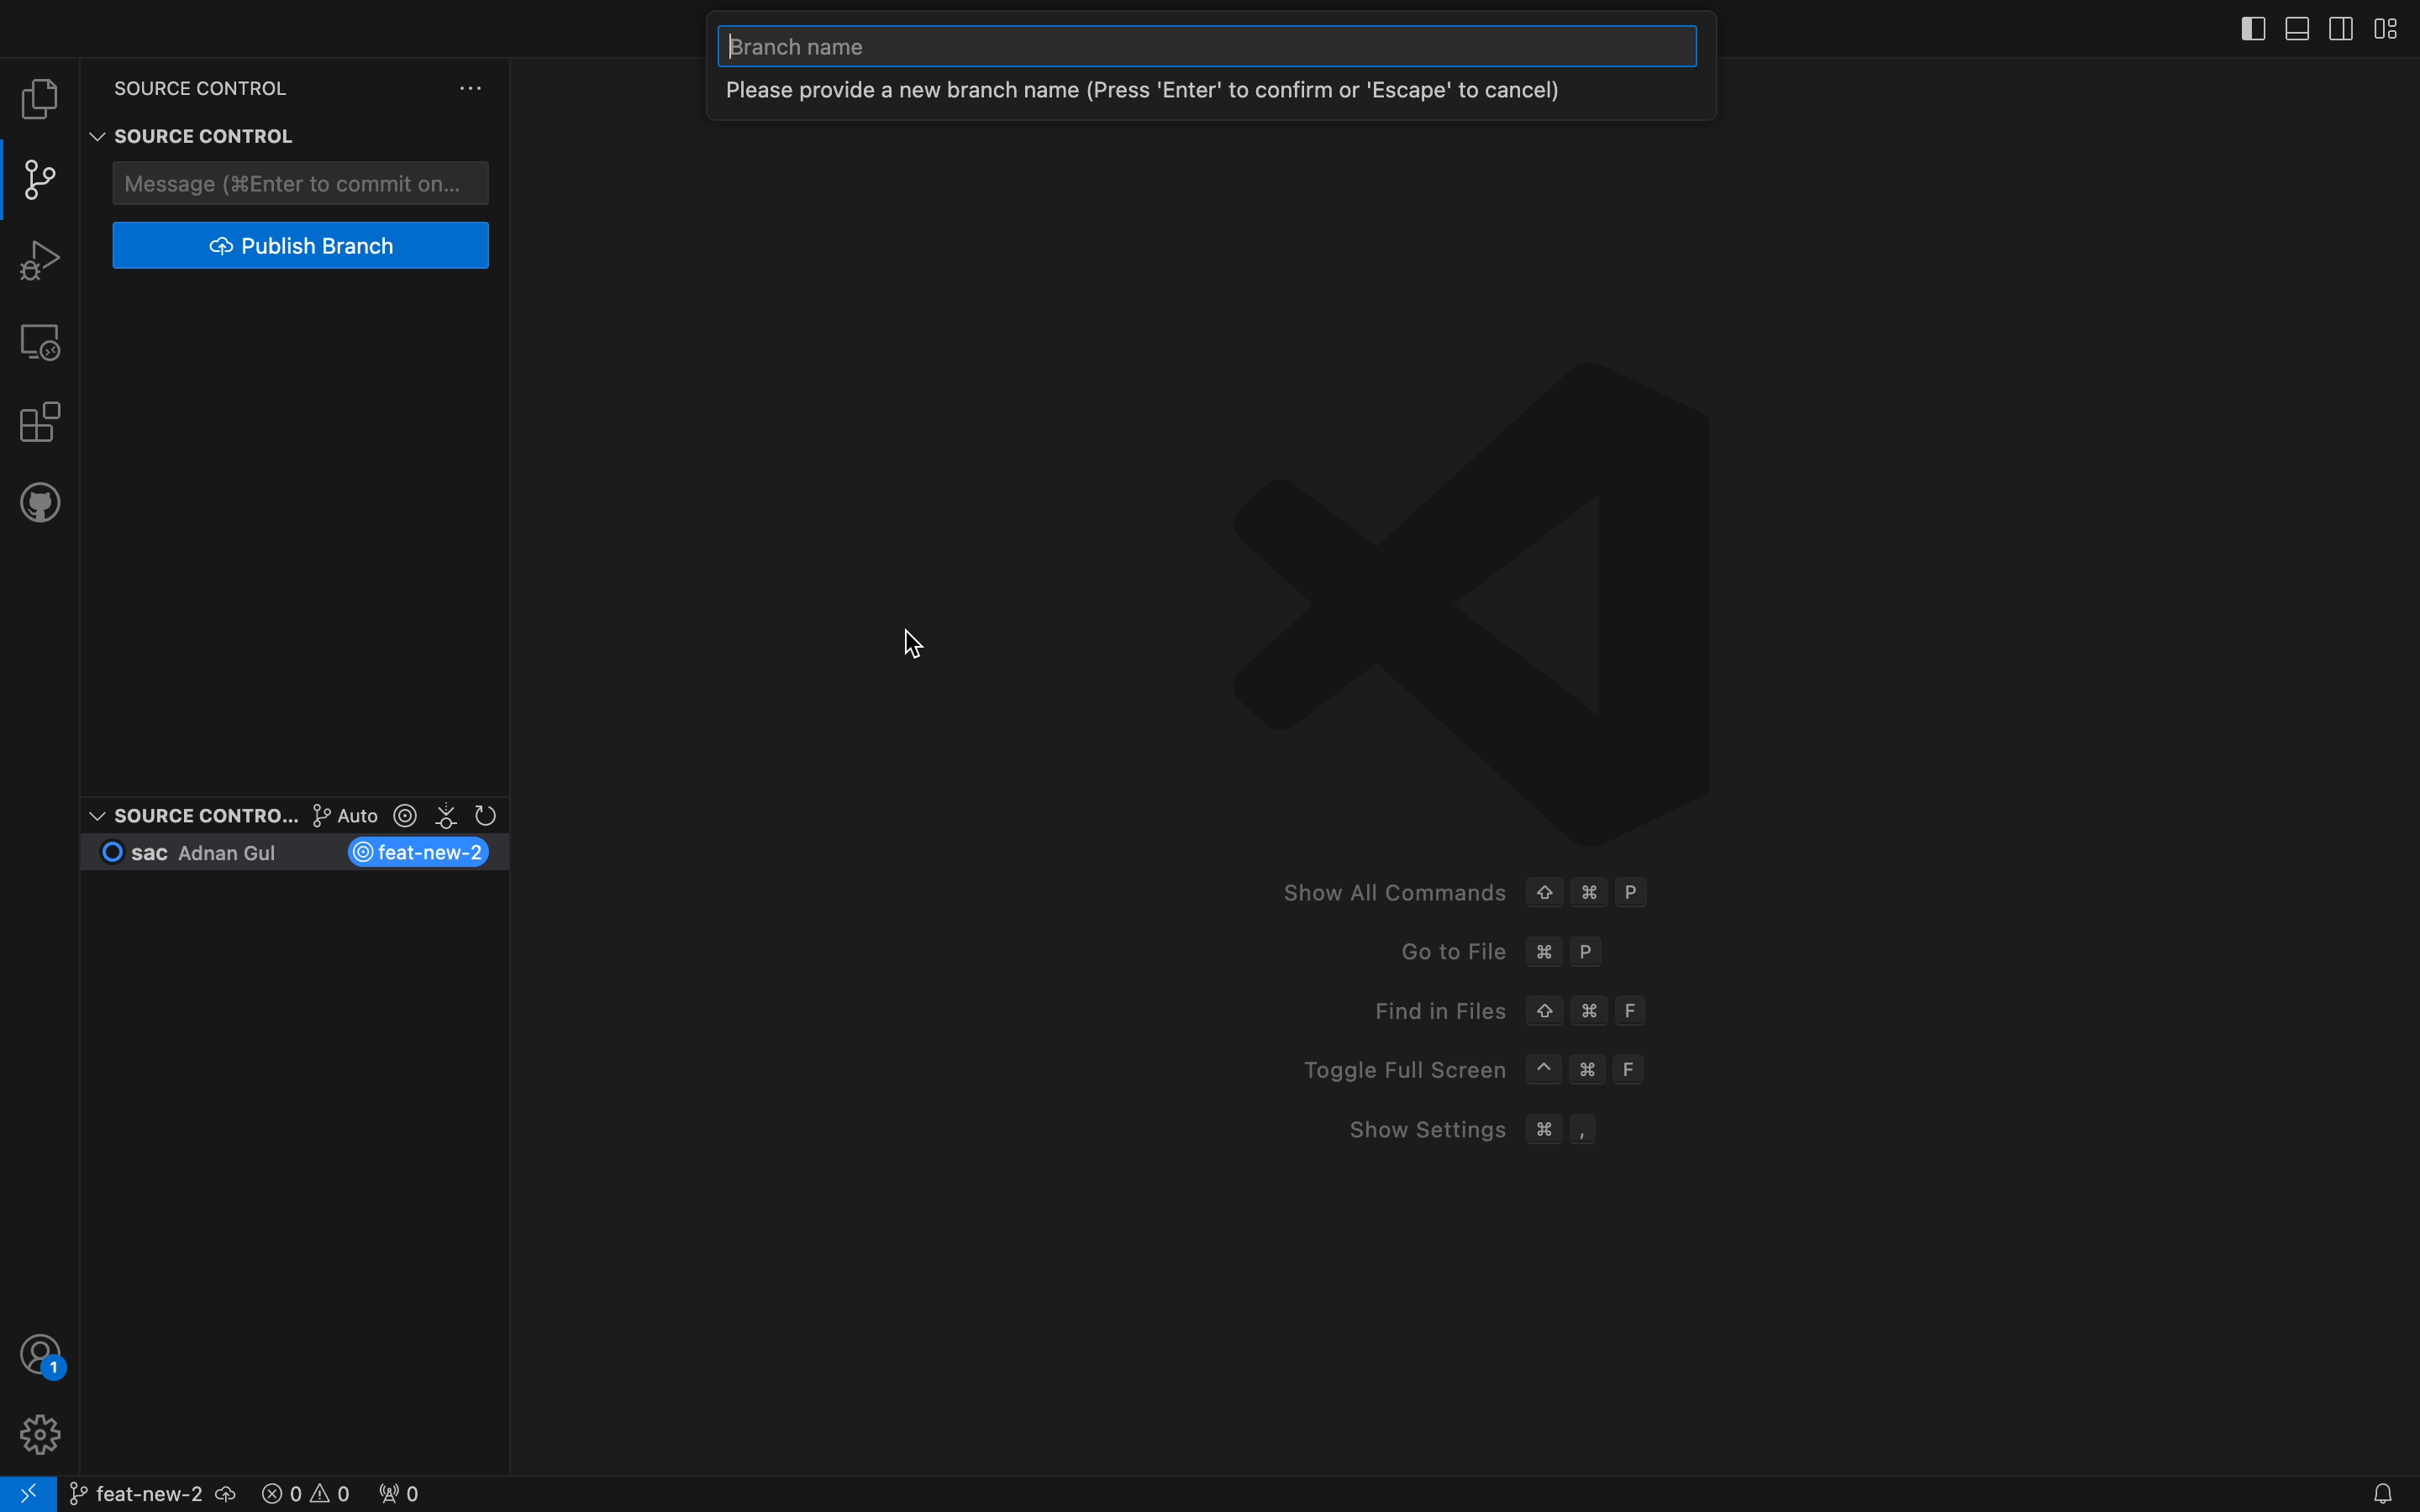  Describe the element at coordinates (474, 88) in the screenshot. I see `version control settings` at that location.